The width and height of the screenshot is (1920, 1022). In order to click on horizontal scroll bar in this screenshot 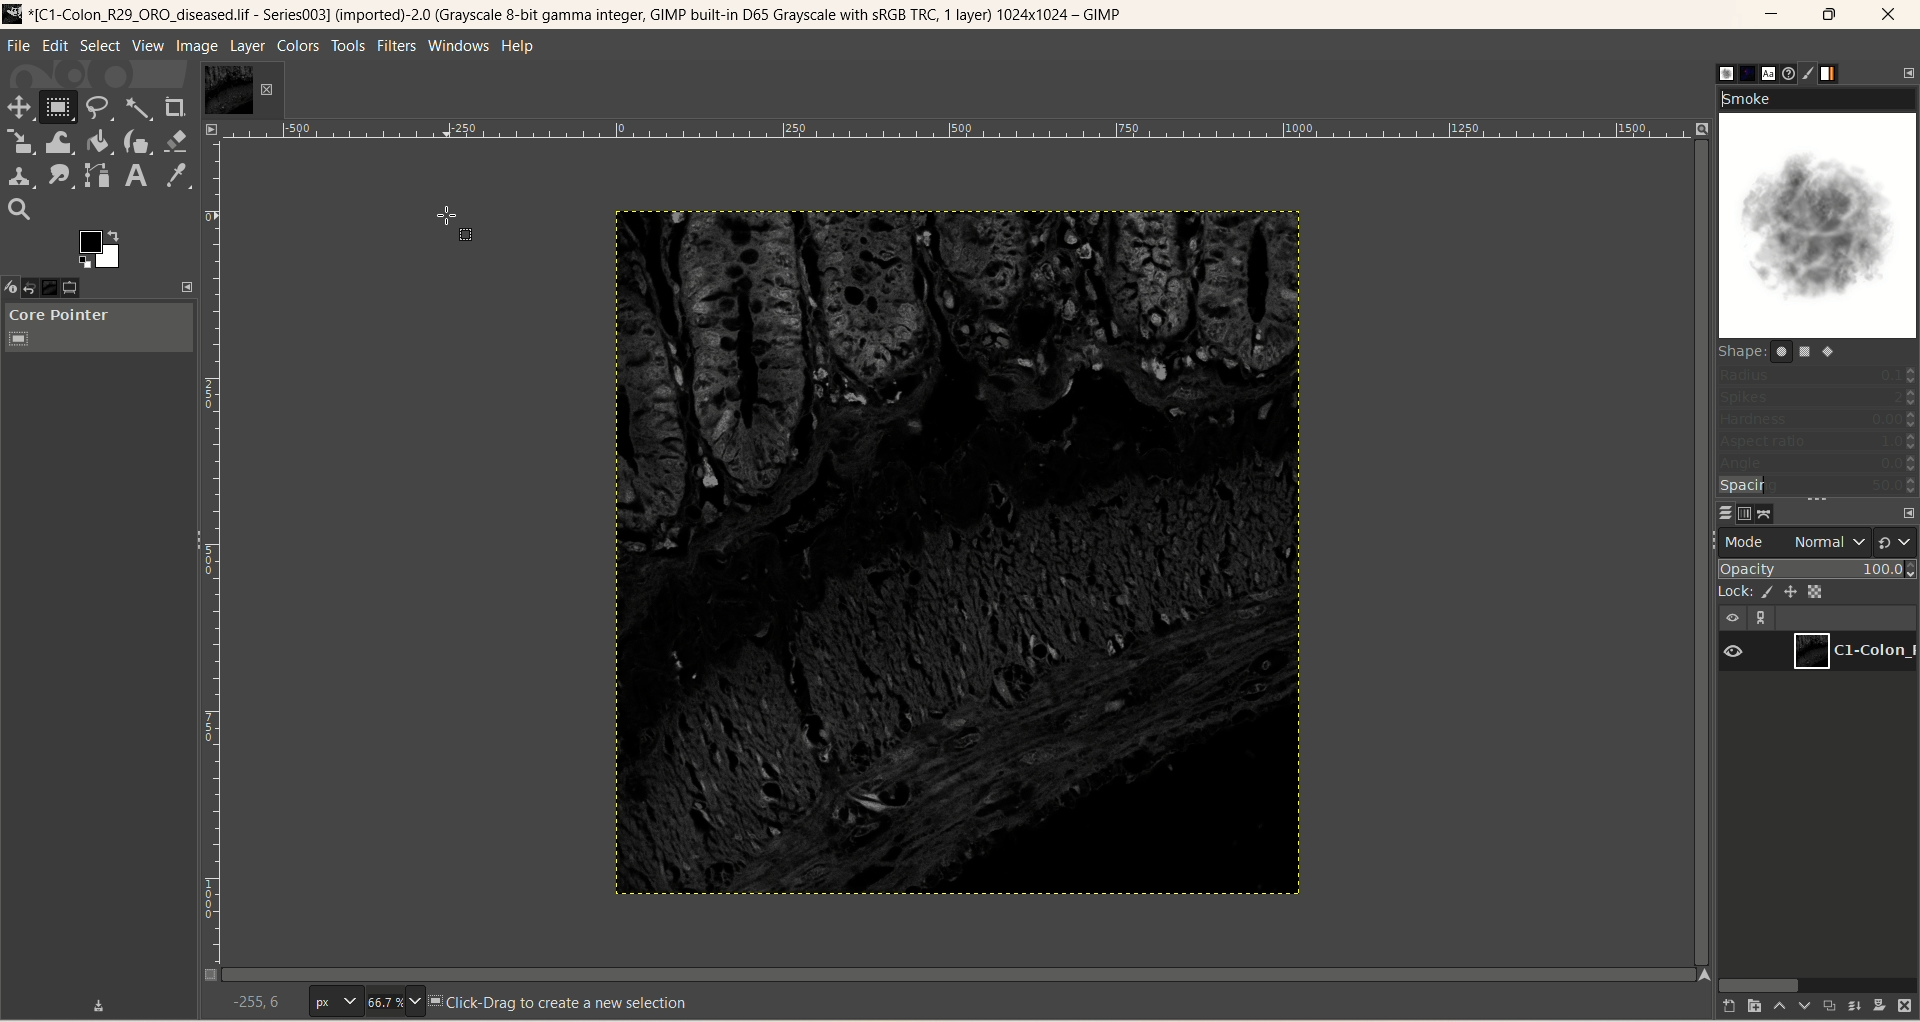, I will do `click(1817, 984)`.